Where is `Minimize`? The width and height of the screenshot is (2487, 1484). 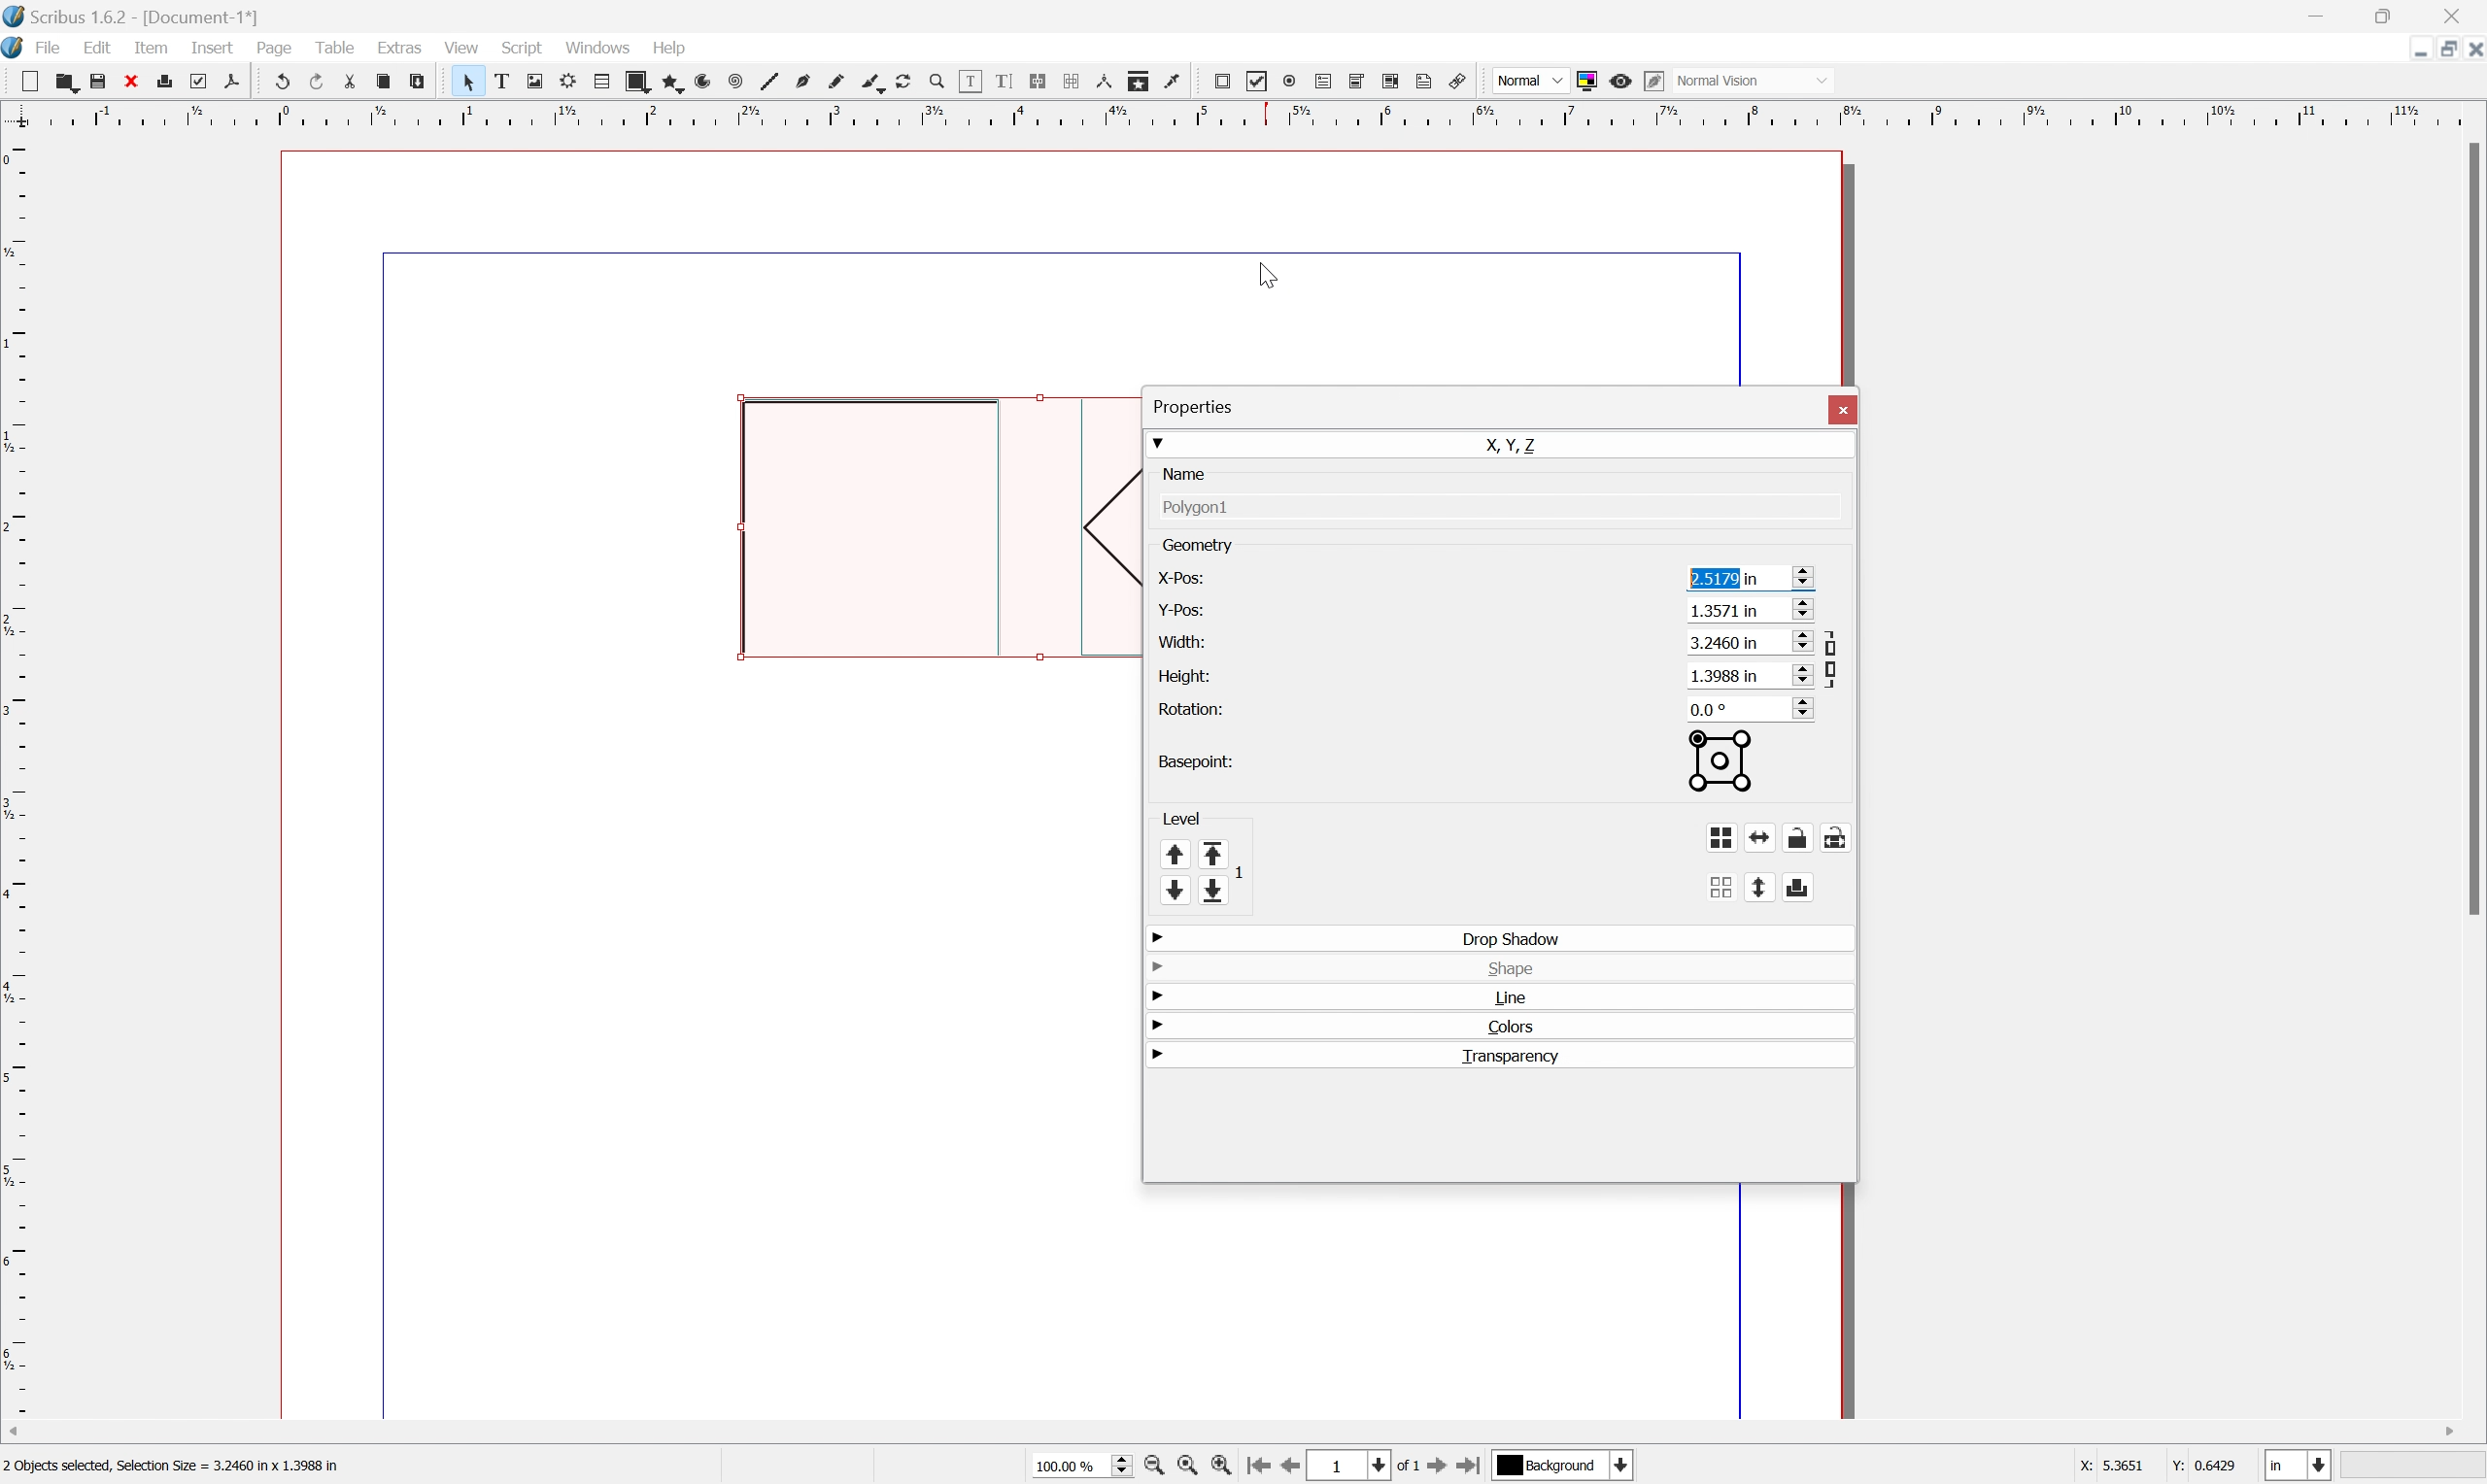 Minimize is located at coordinates (2411, 51).